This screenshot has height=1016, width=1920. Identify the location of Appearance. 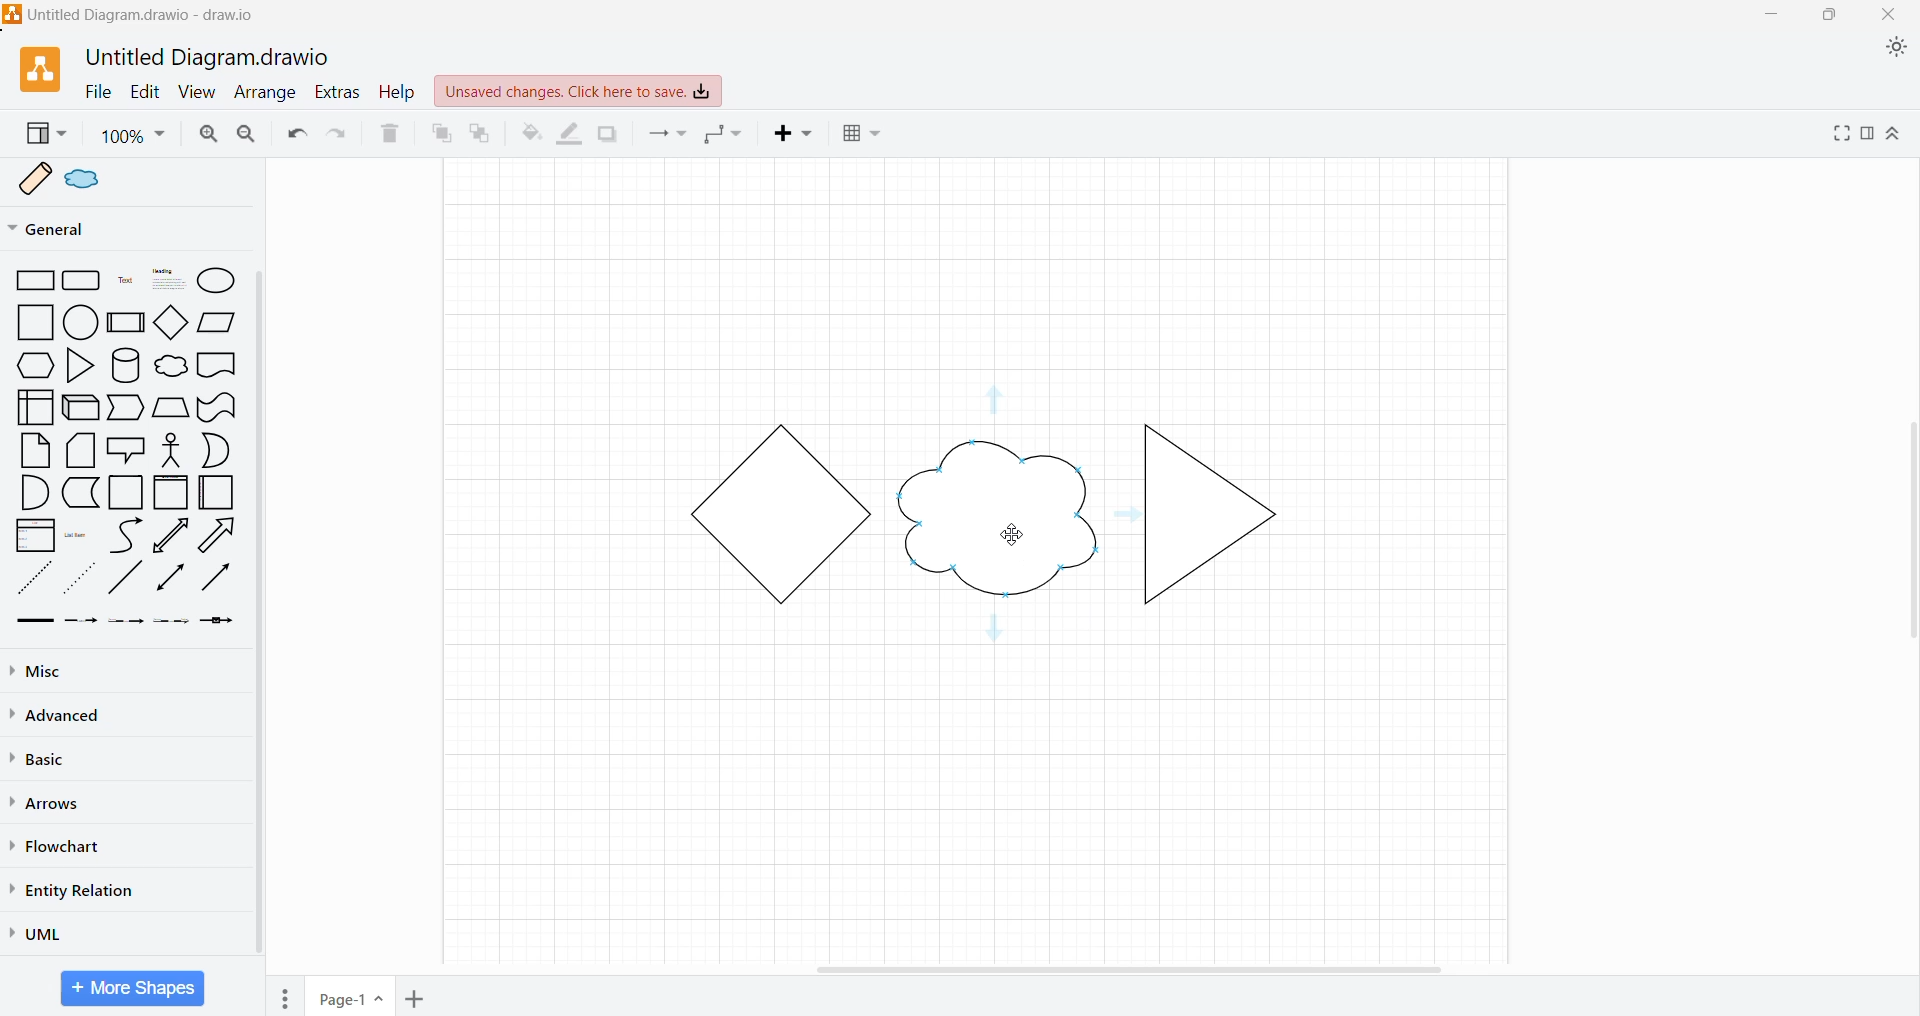
(1900, 51).